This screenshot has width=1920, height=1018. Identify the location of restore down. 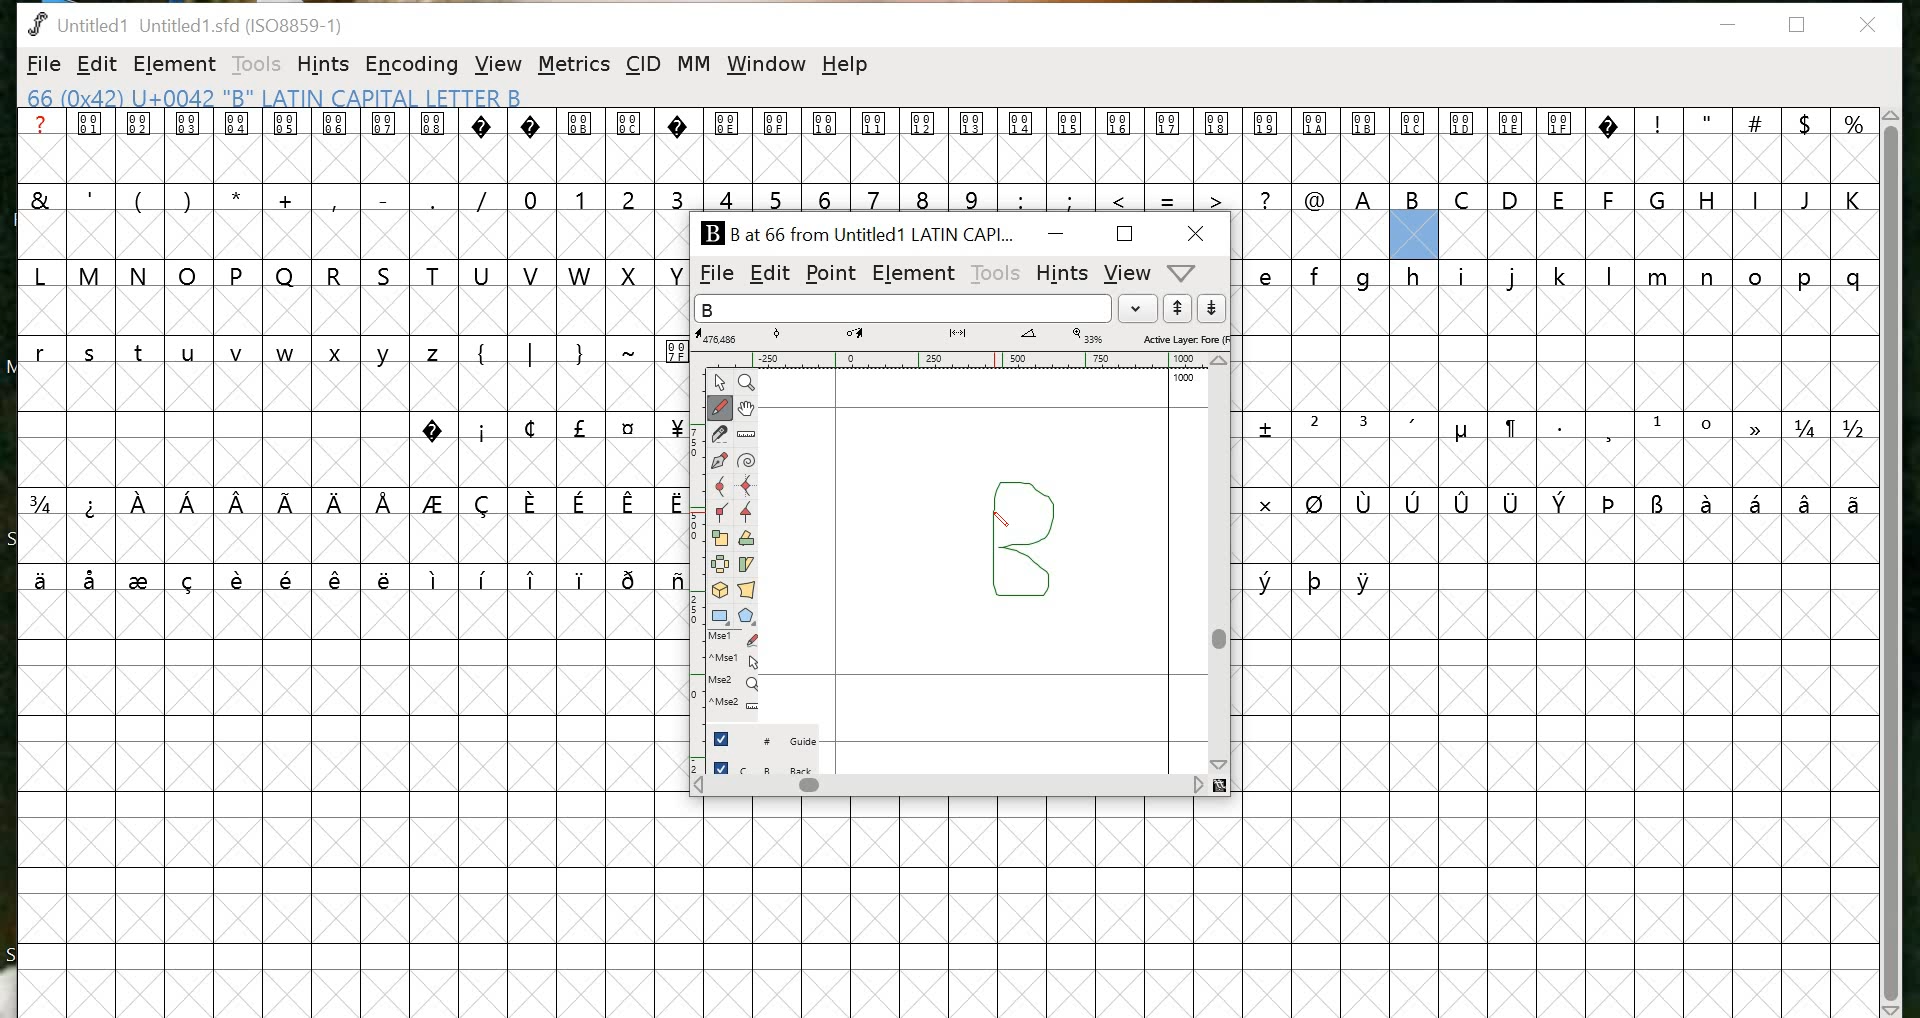
(1798, 25).